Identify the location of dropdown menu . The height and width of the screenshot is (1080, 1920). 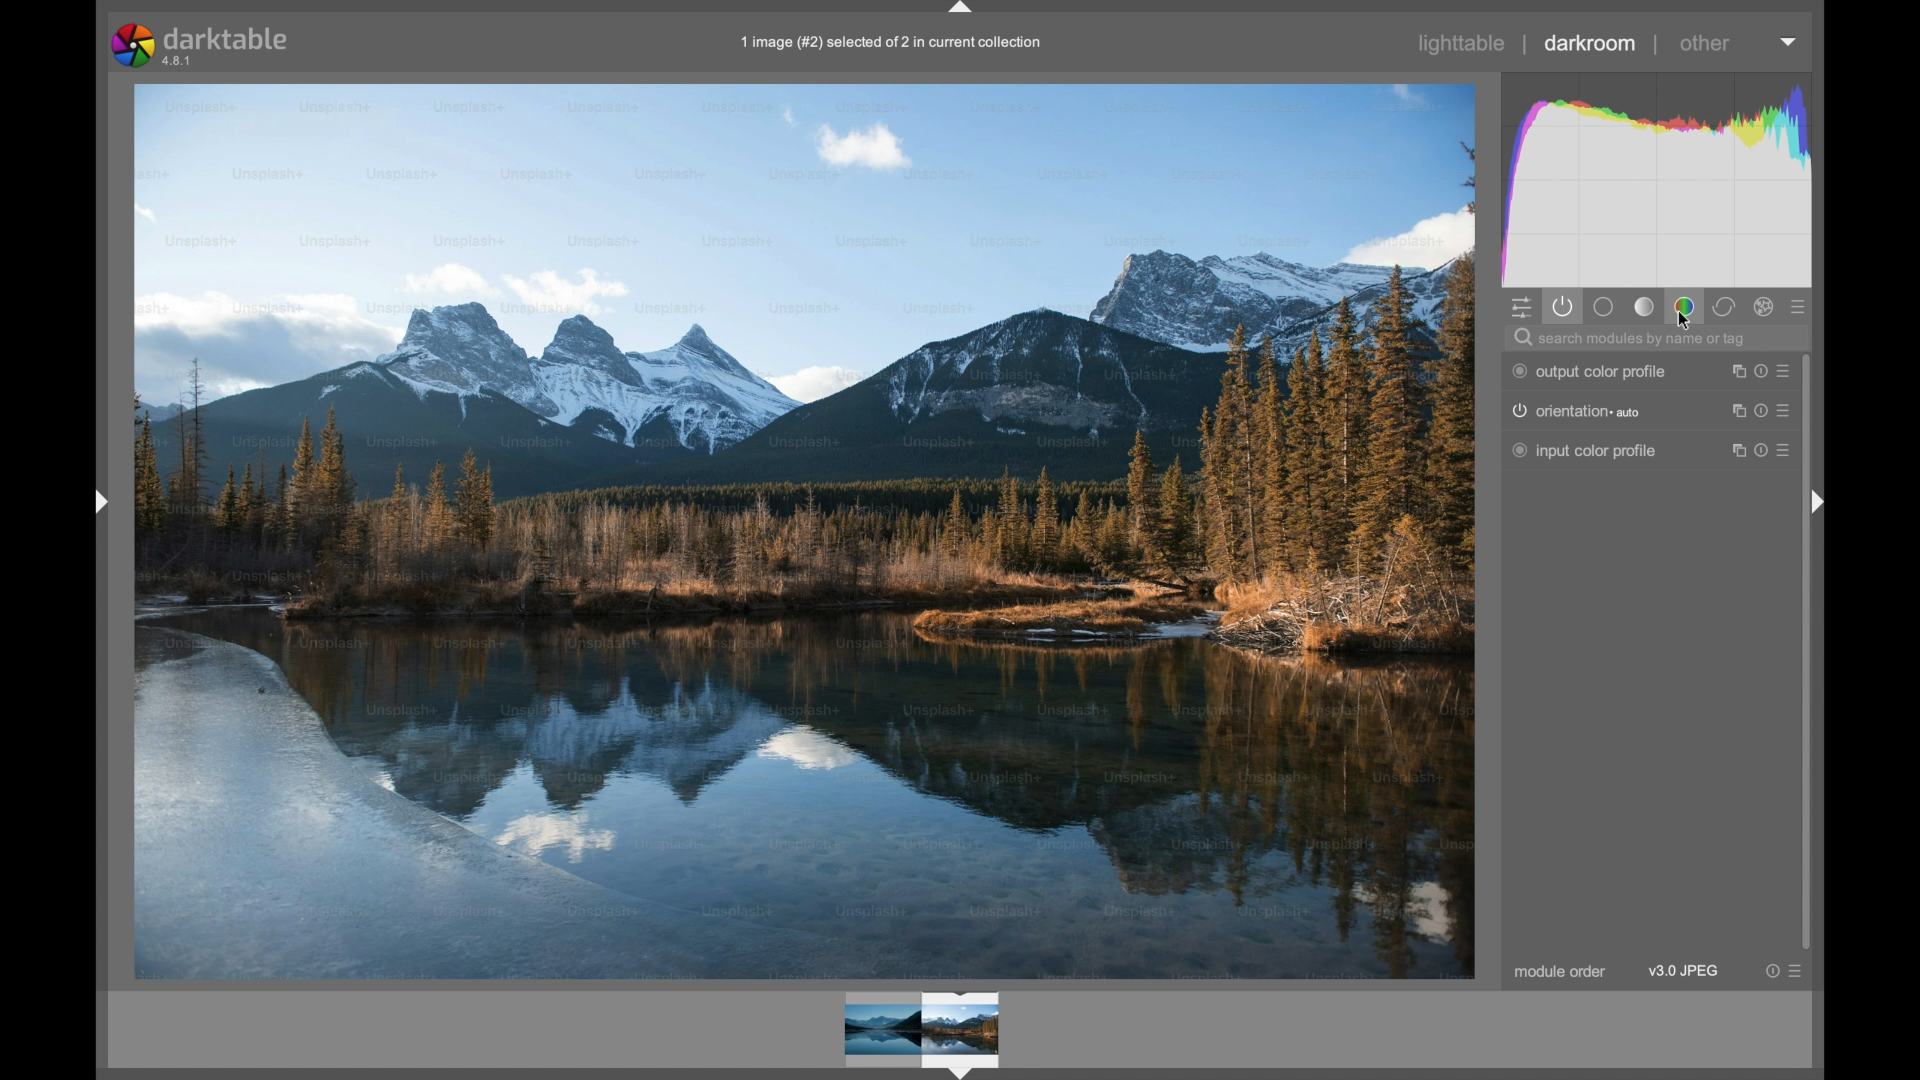
(1789, 41).